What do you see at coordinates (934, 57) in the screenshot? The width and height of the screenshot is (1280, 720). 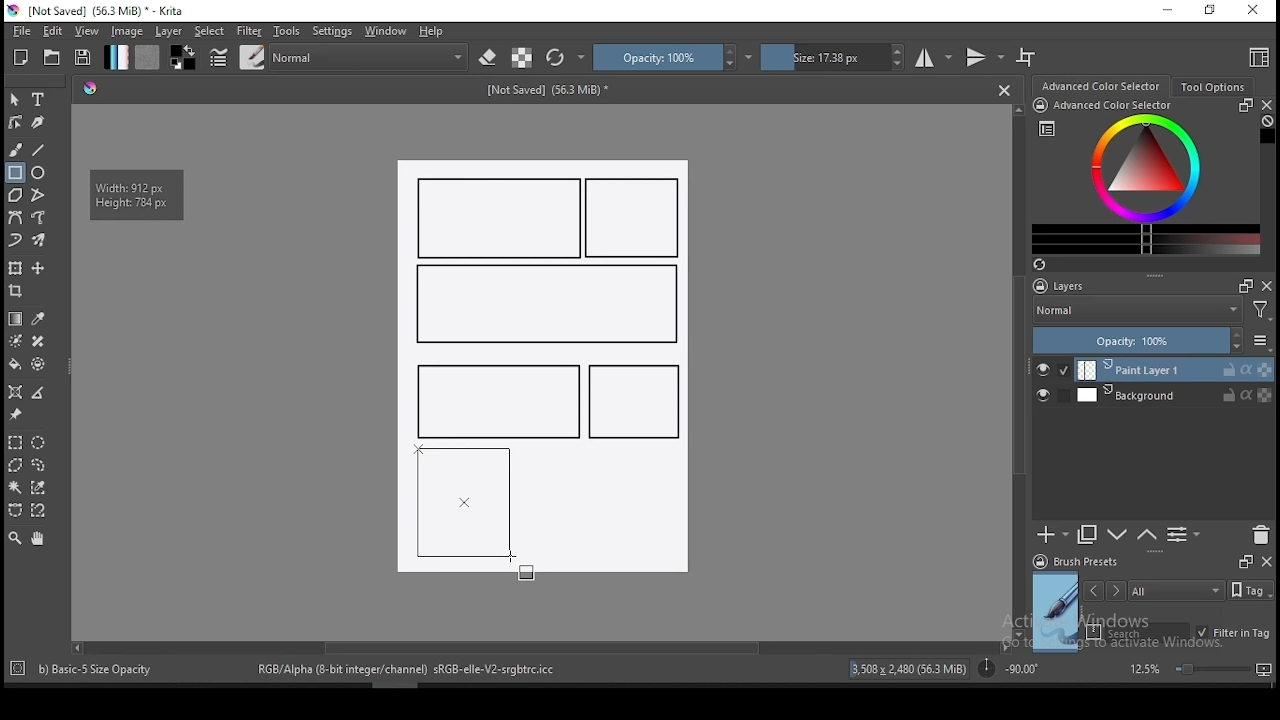 I see `horizontal mirror tool` at bounding box center [934, 57].